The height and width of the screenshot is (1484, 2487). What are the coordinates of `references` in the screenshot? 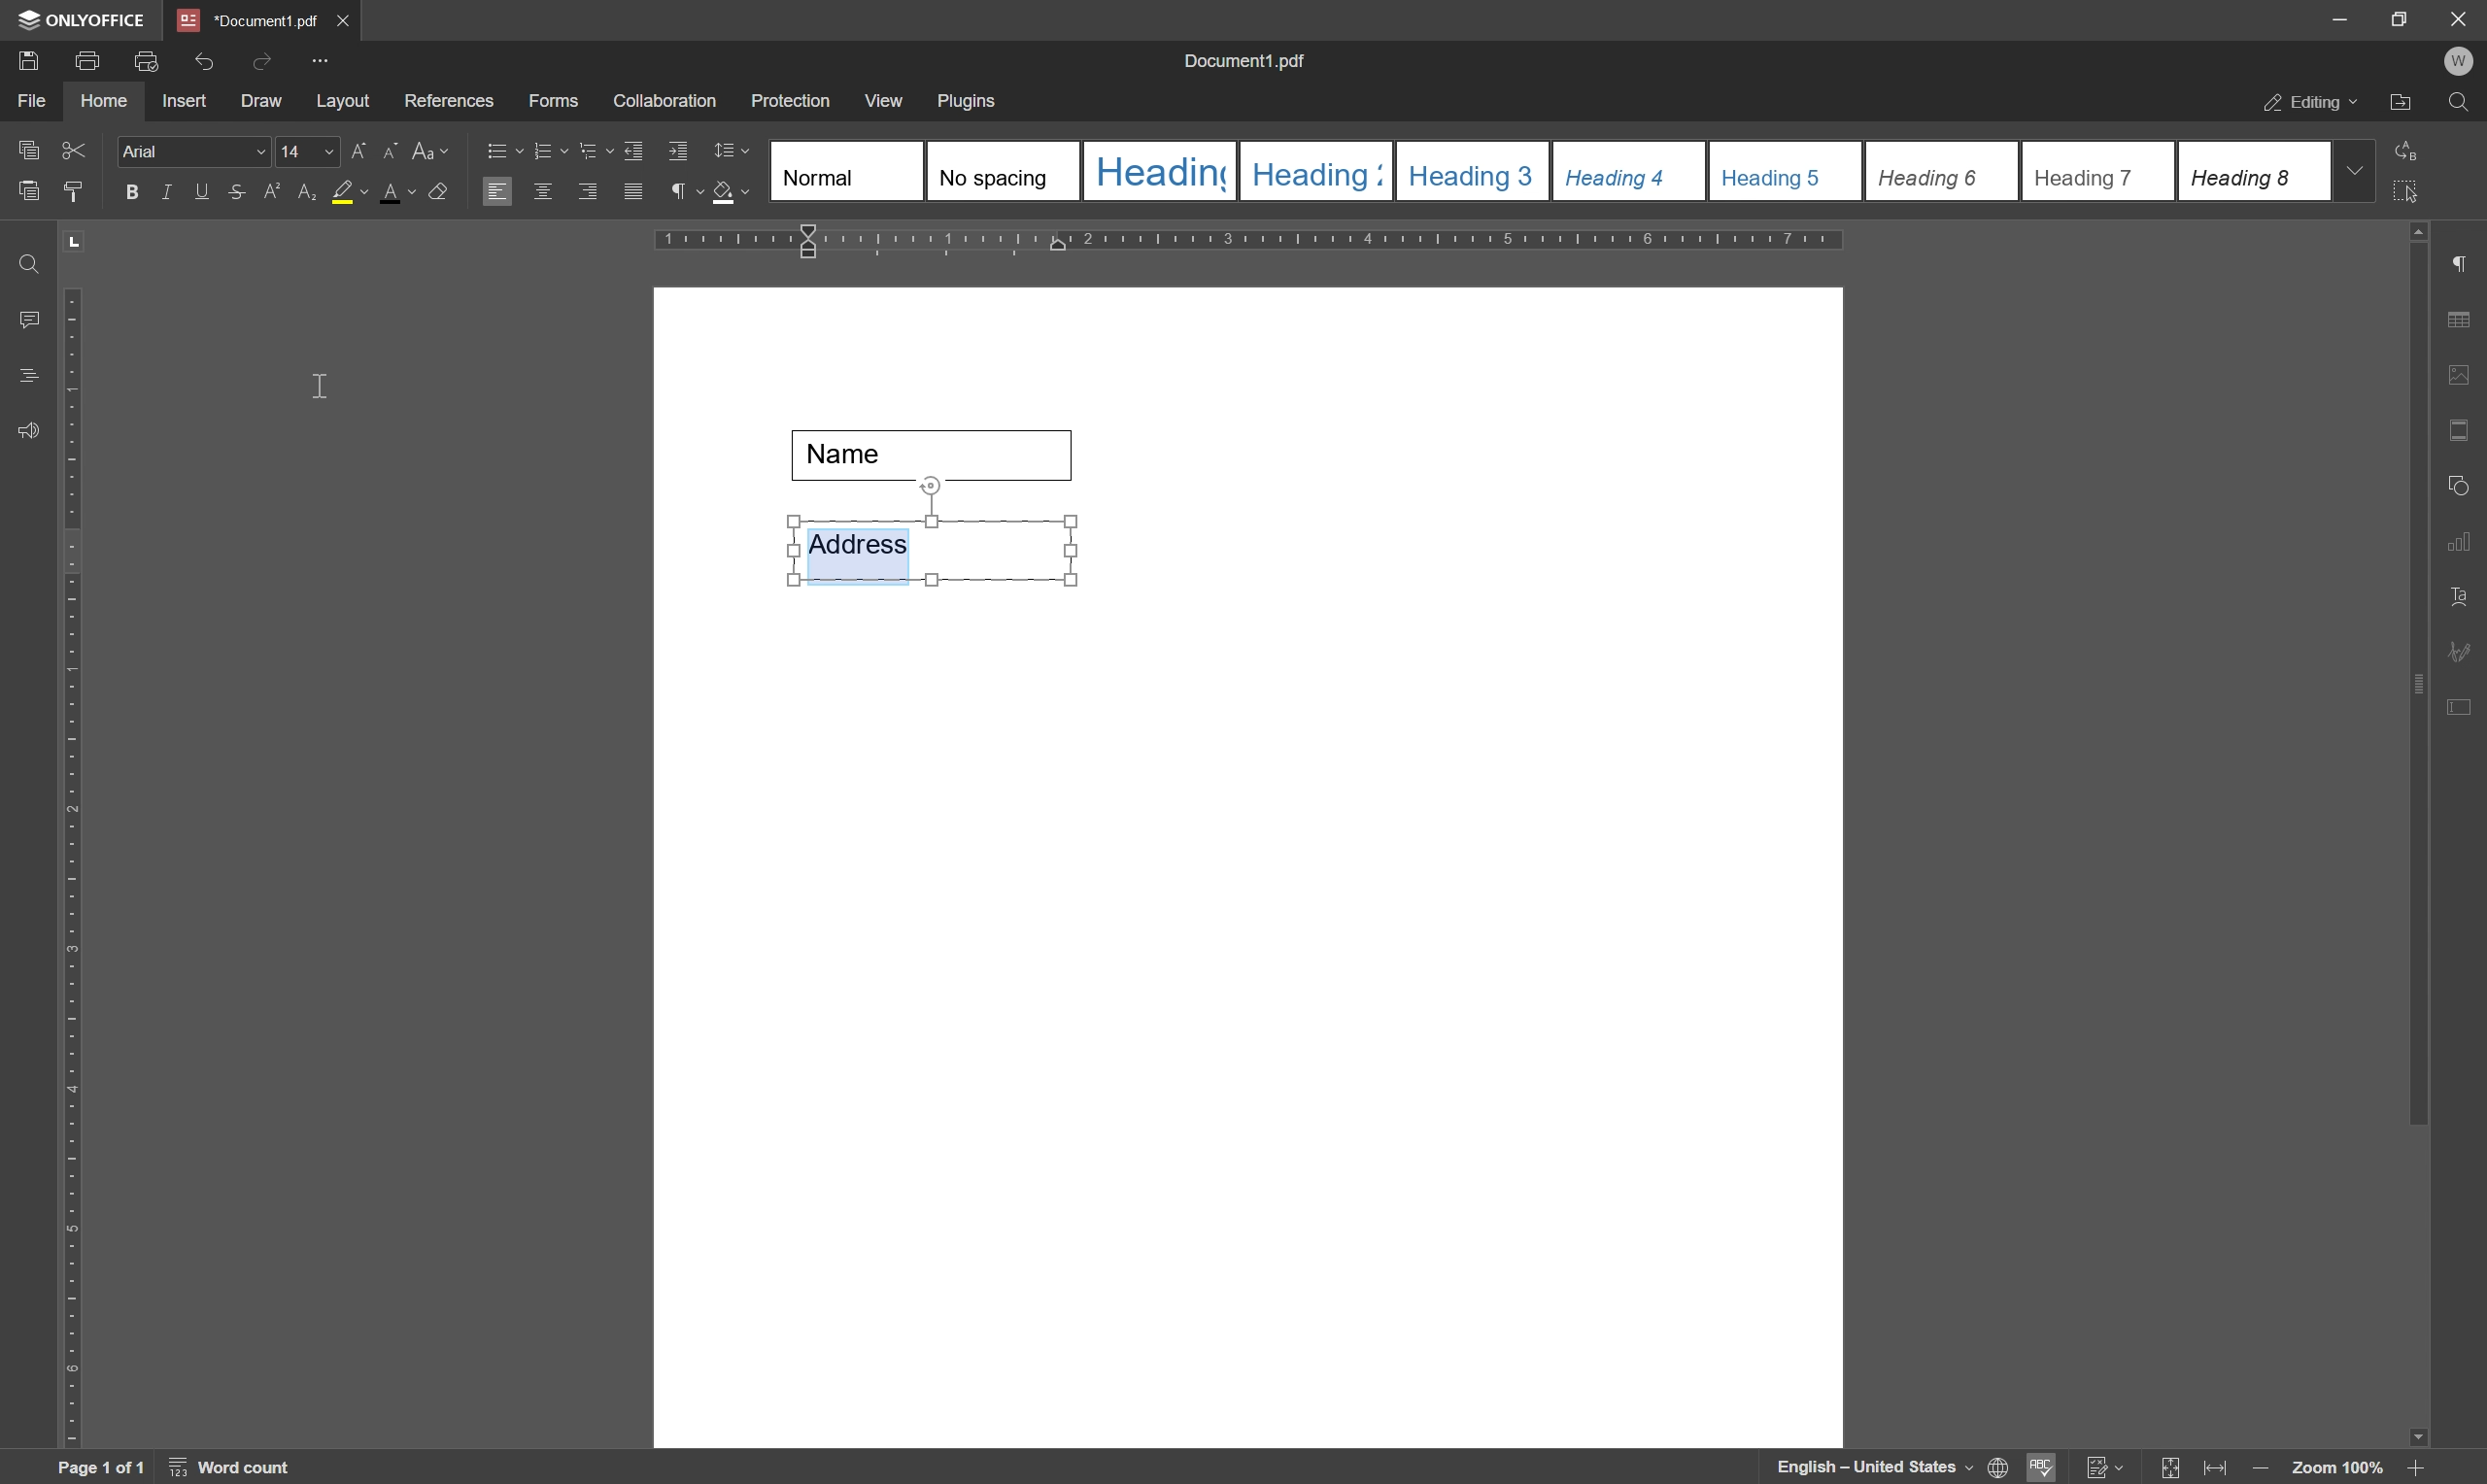 It's located at (448, 101).